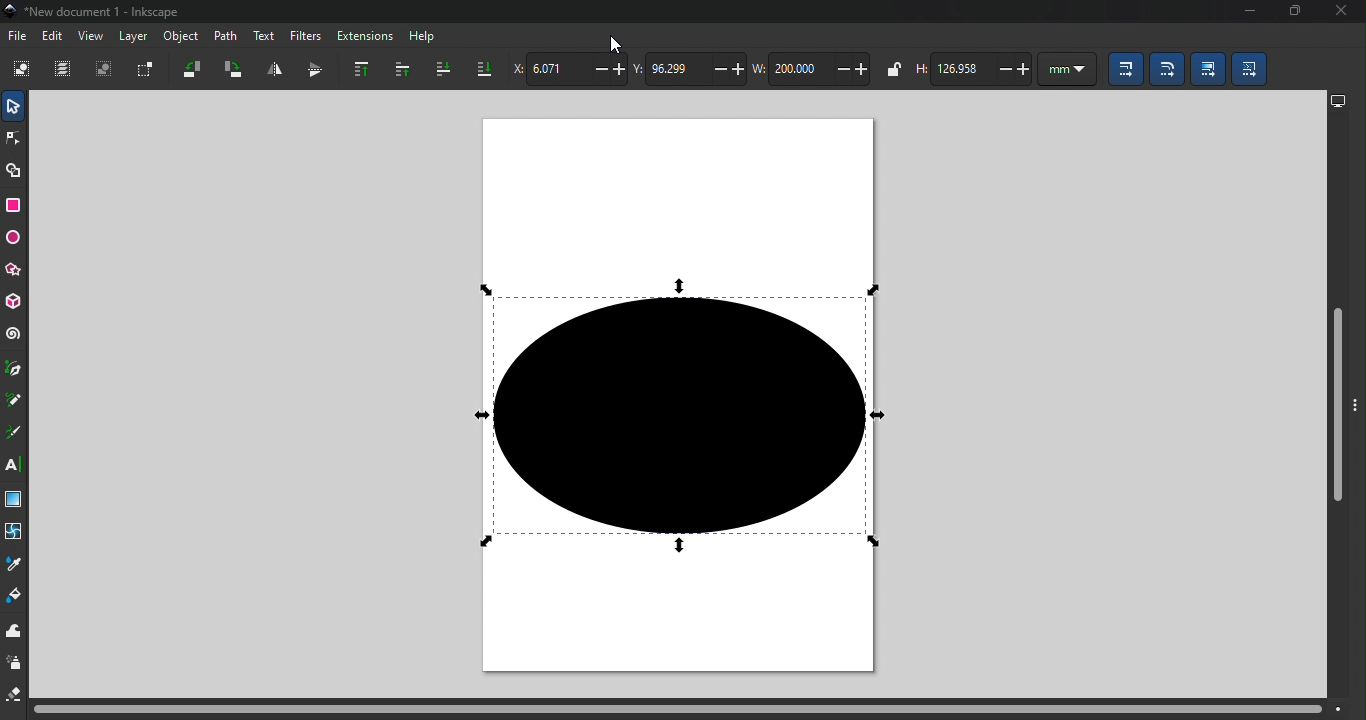 The height and width of the screenshot is (720, 1366). What do you see at coordinates (15, 567) in the screenshot?
I see `dropper tool` at bounding box center [15, 567].